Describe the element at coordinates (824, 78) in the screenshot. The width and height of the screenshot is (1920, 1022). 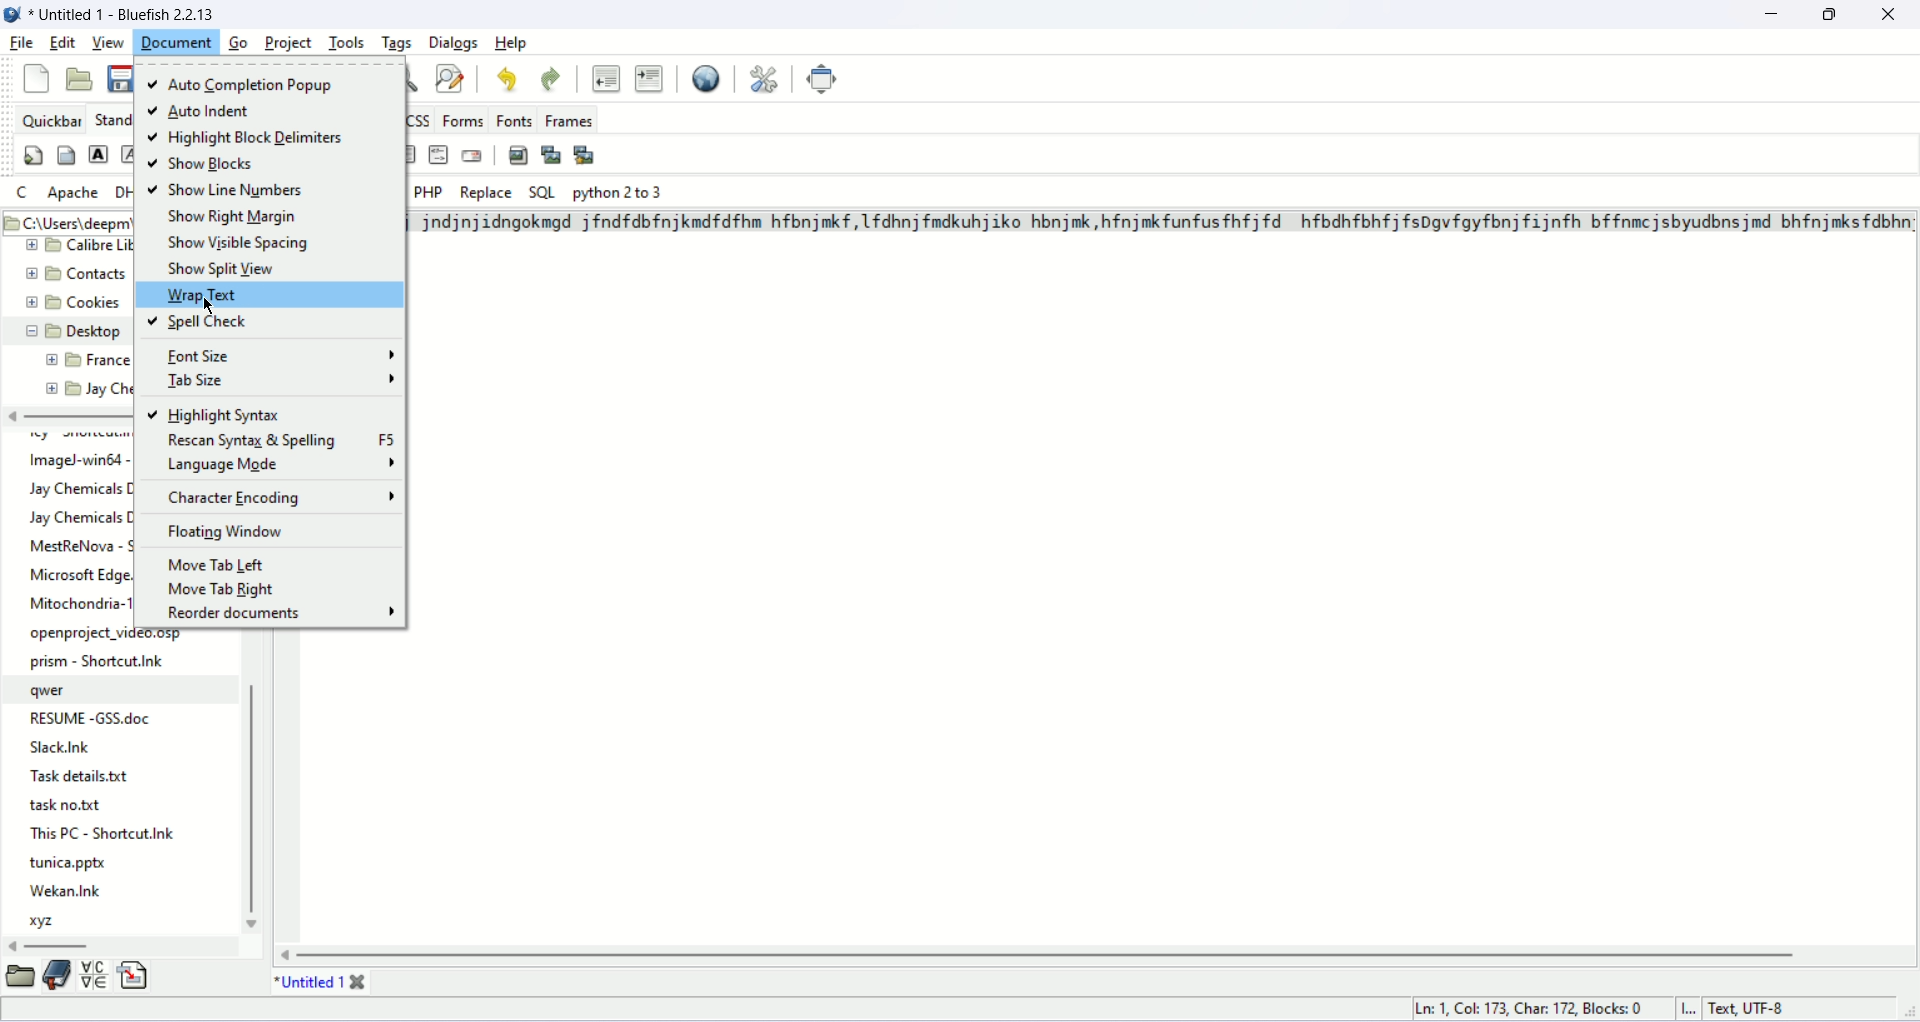
I see `fullscreen` at that location.